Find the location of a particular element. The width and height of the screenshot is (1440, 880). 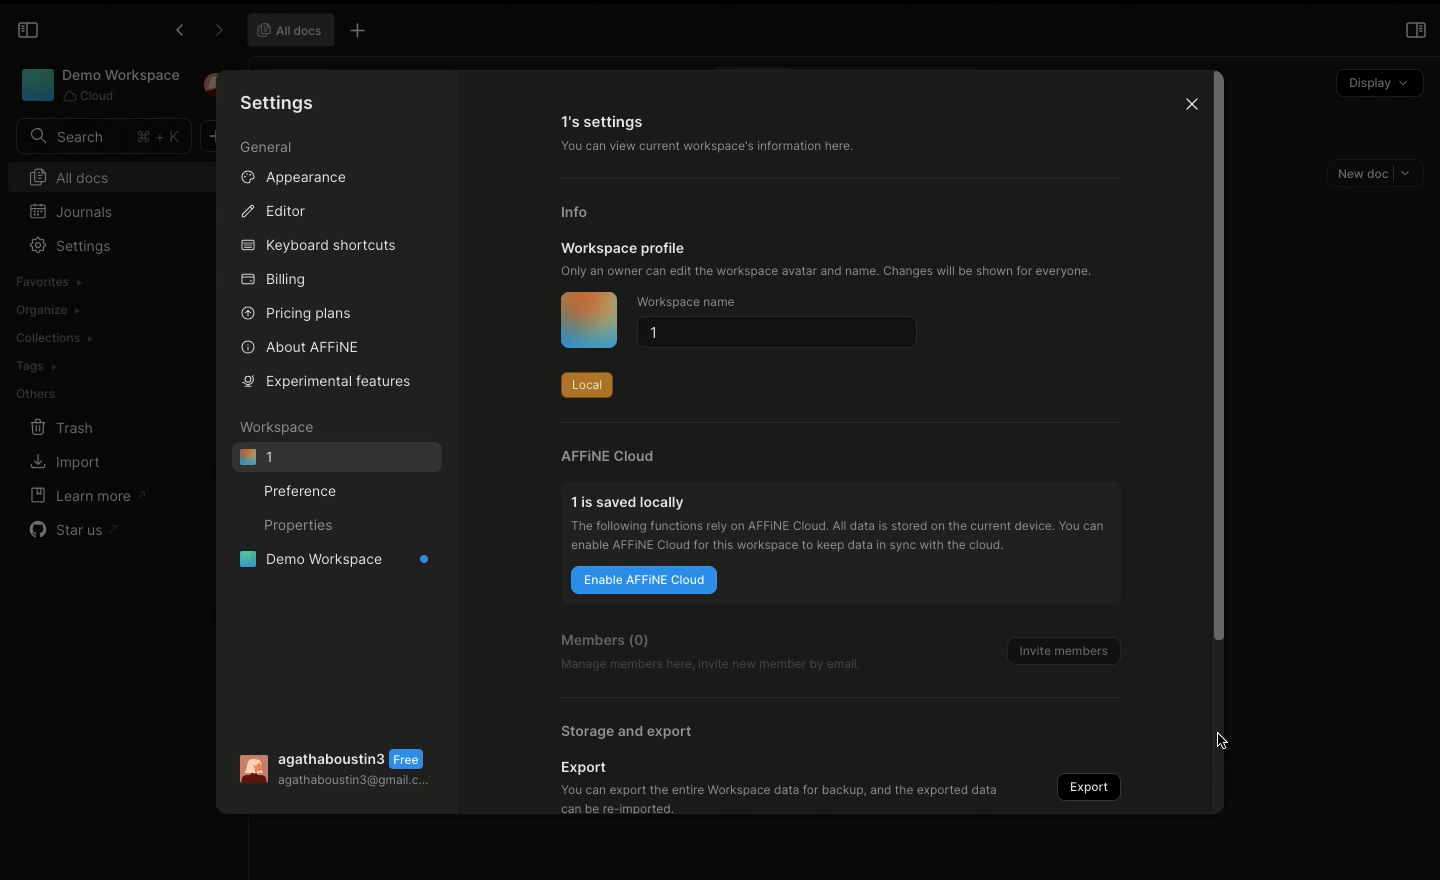

Workspace profile is located at coordinates (627, 249).